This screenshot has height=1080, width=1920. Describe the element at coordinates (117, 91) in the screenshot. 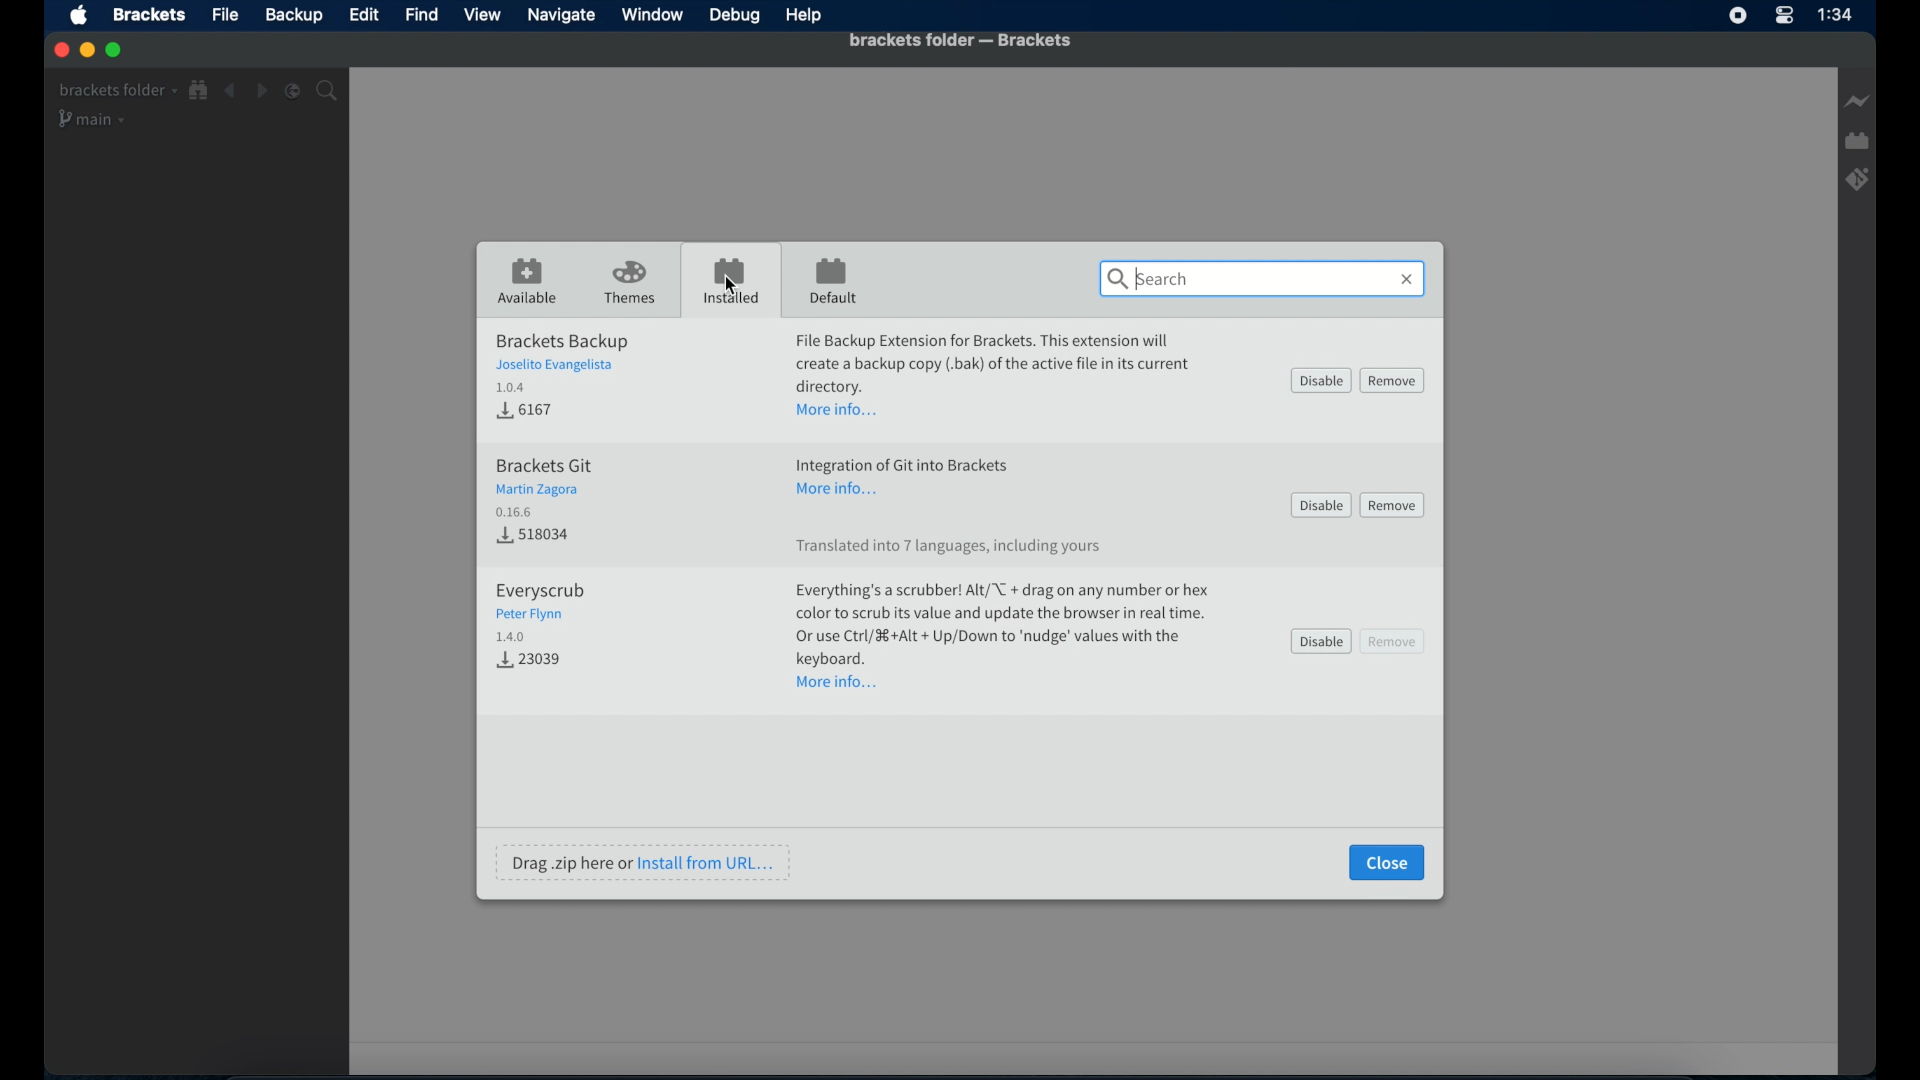

I see `Brackets folder` at that location.